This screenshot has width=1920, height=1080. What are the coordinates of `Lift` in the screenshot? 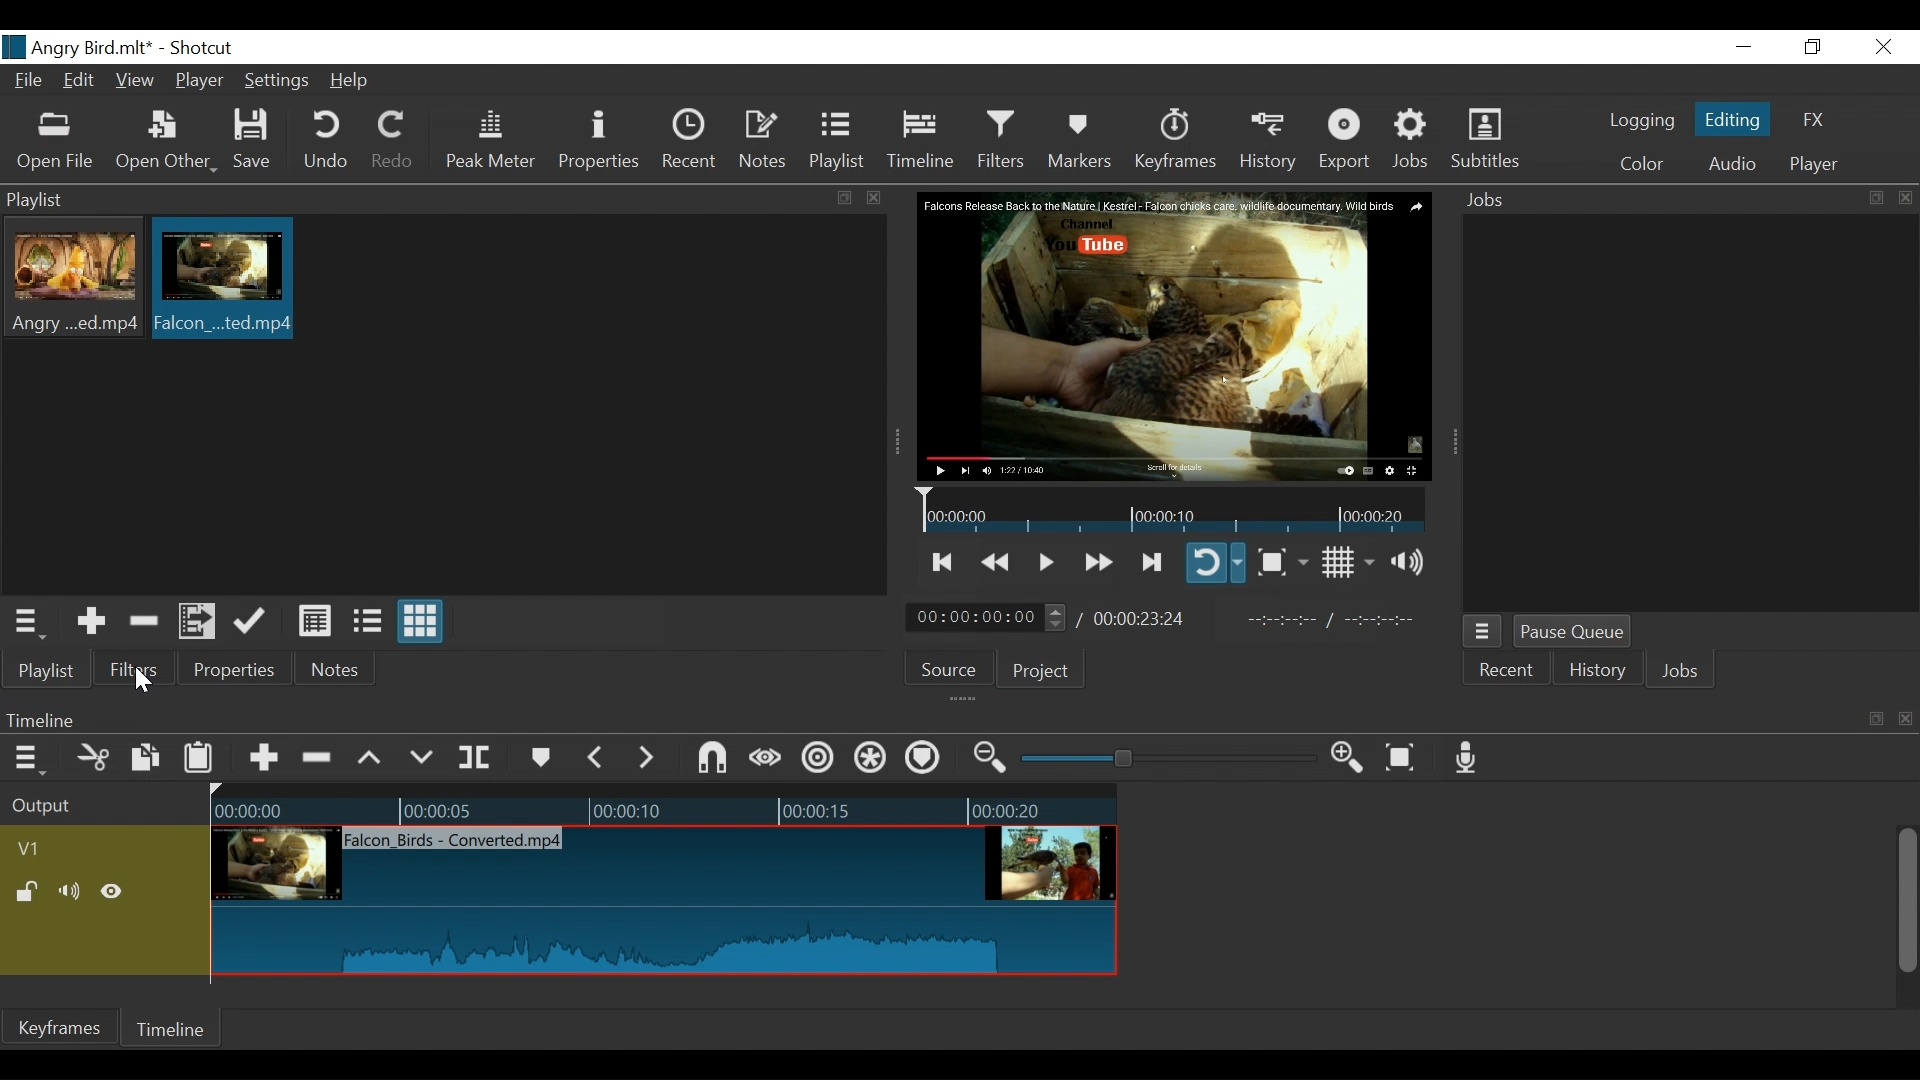 It's located at (373, 759).